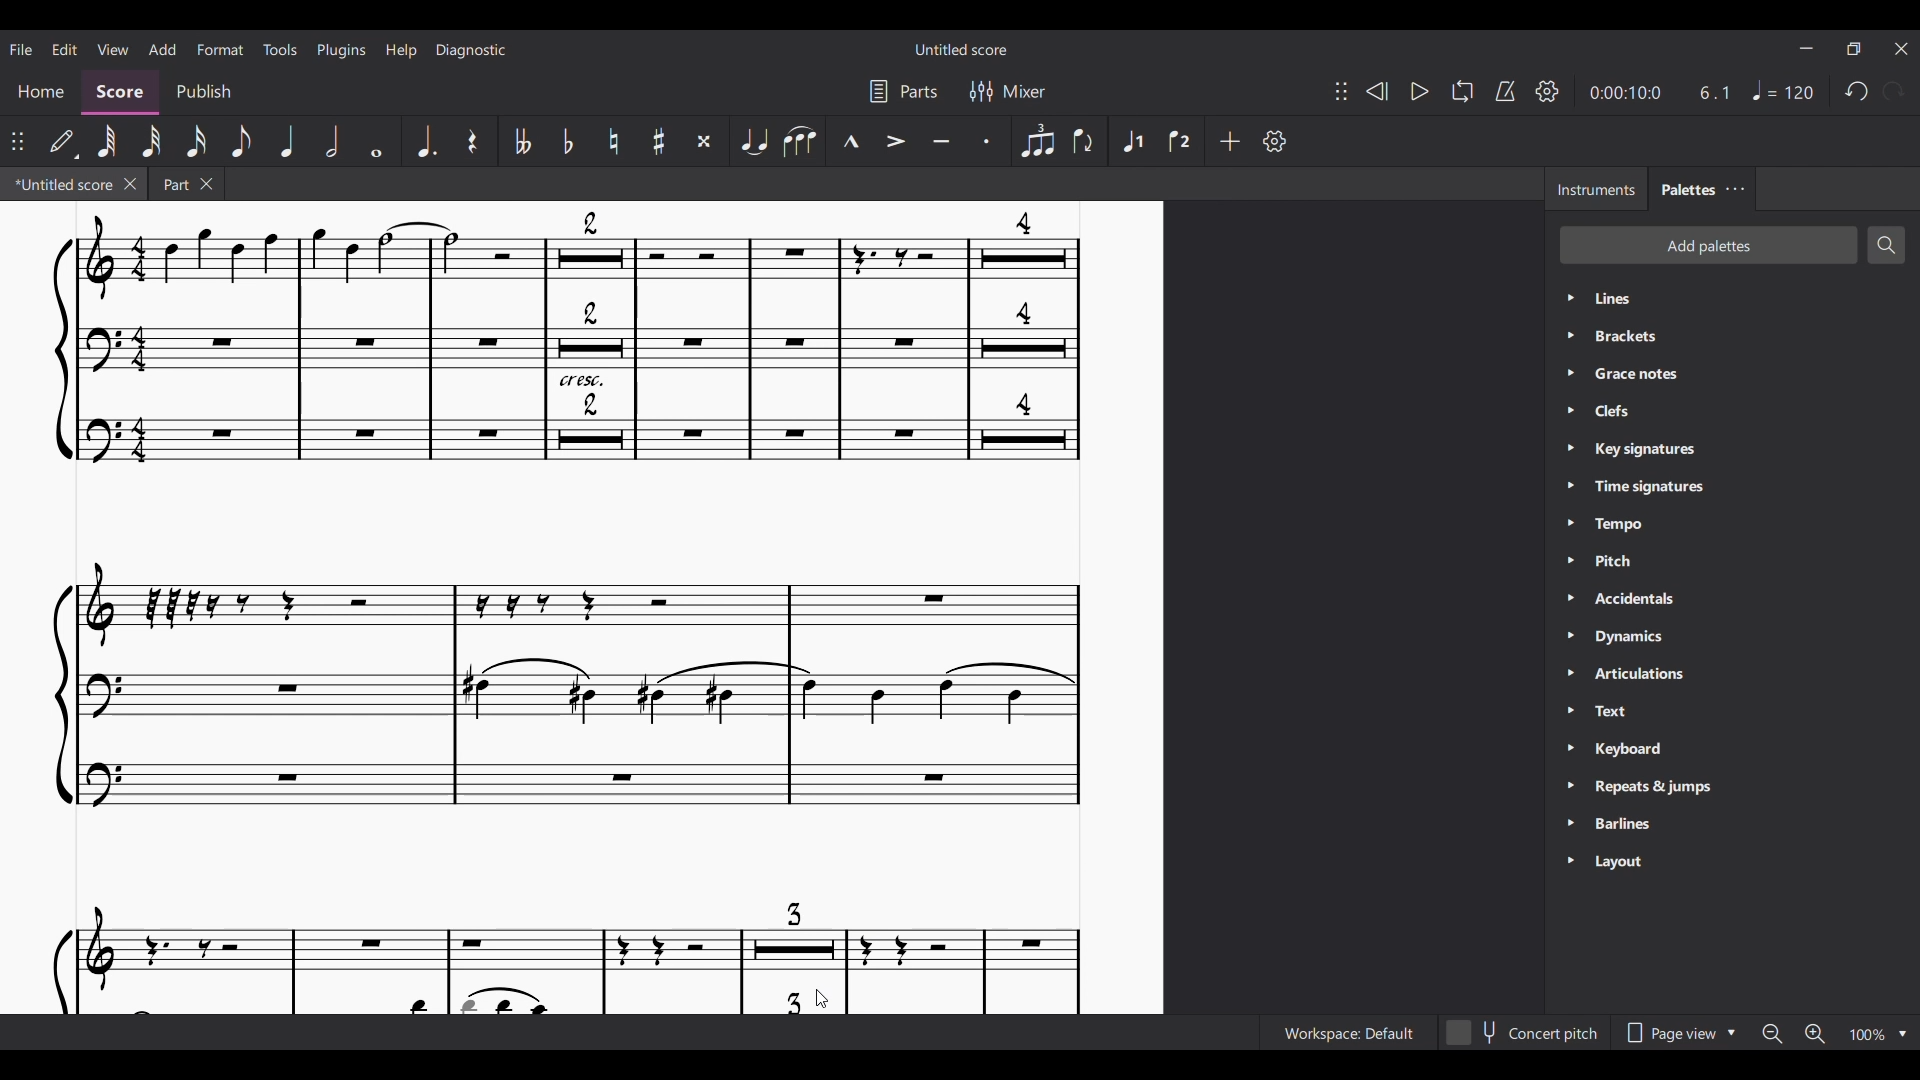 The width and height of the screenshot is (1920, 1080). I want to click on Tools menu, so click(279, 49).